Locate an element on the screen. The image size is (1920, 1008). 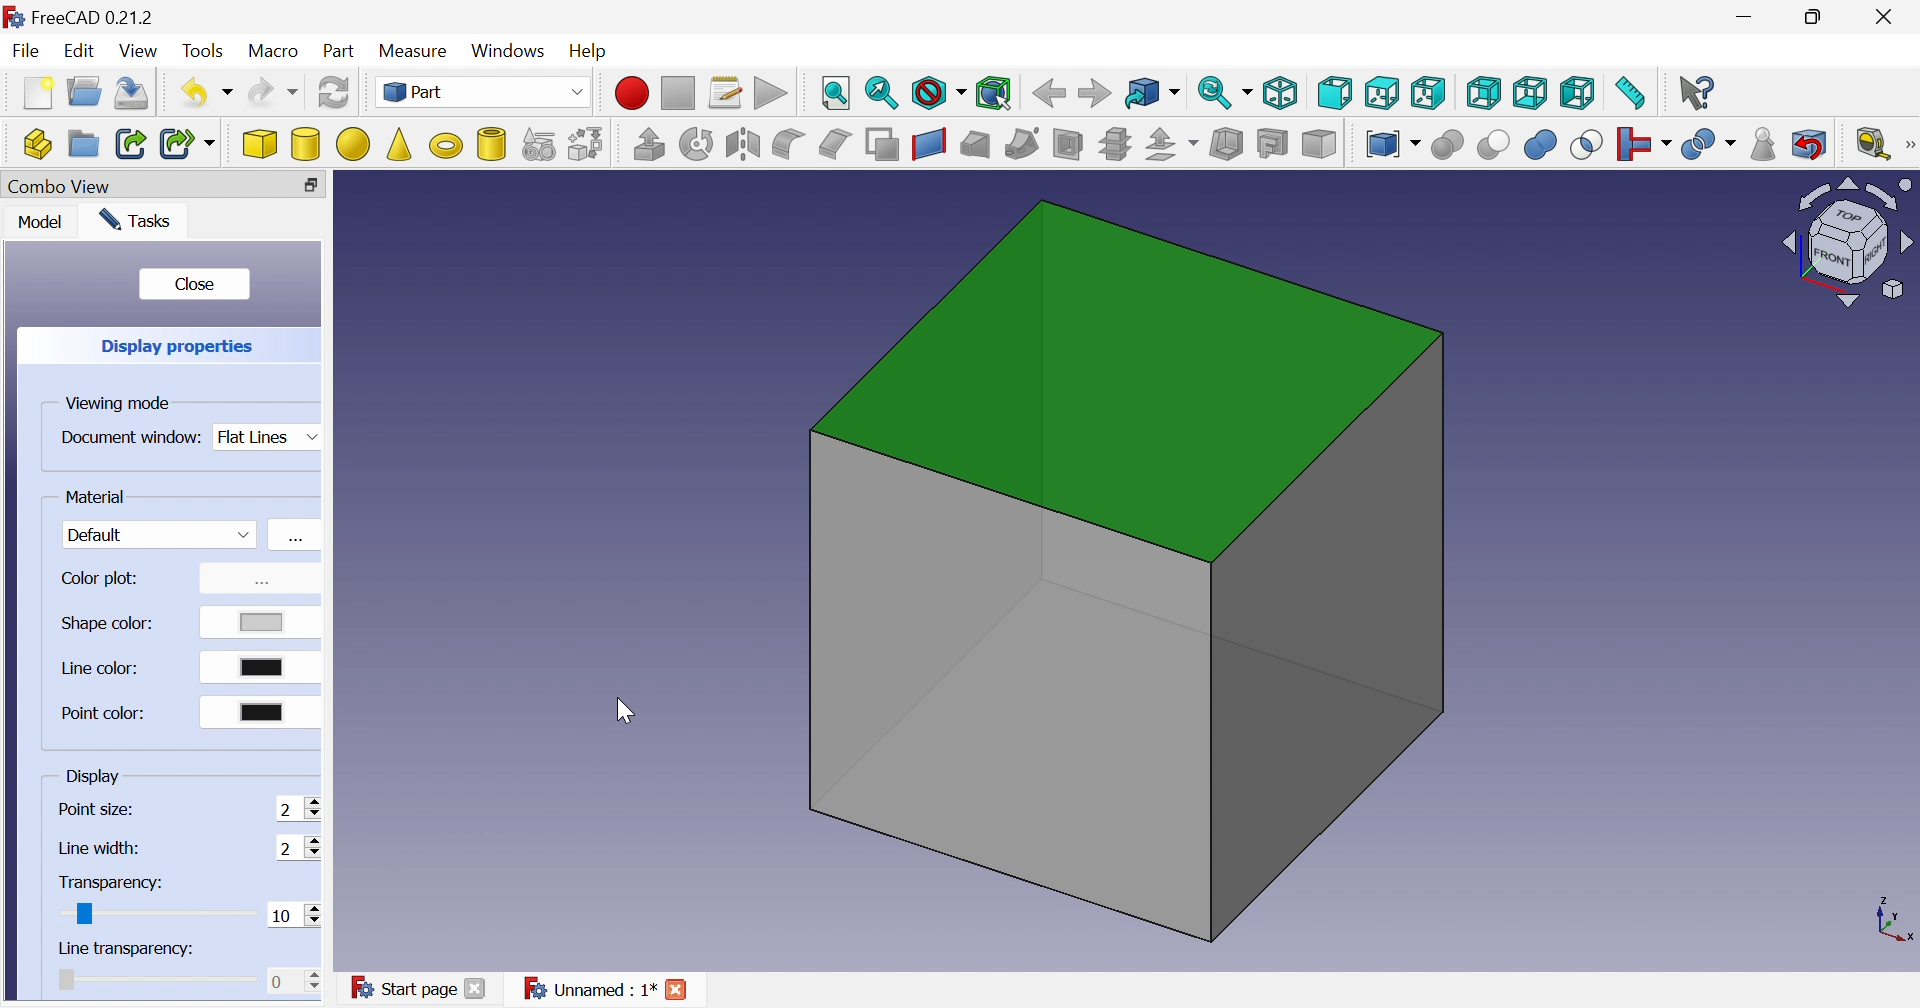
Part is located at coordinates (342, 52).